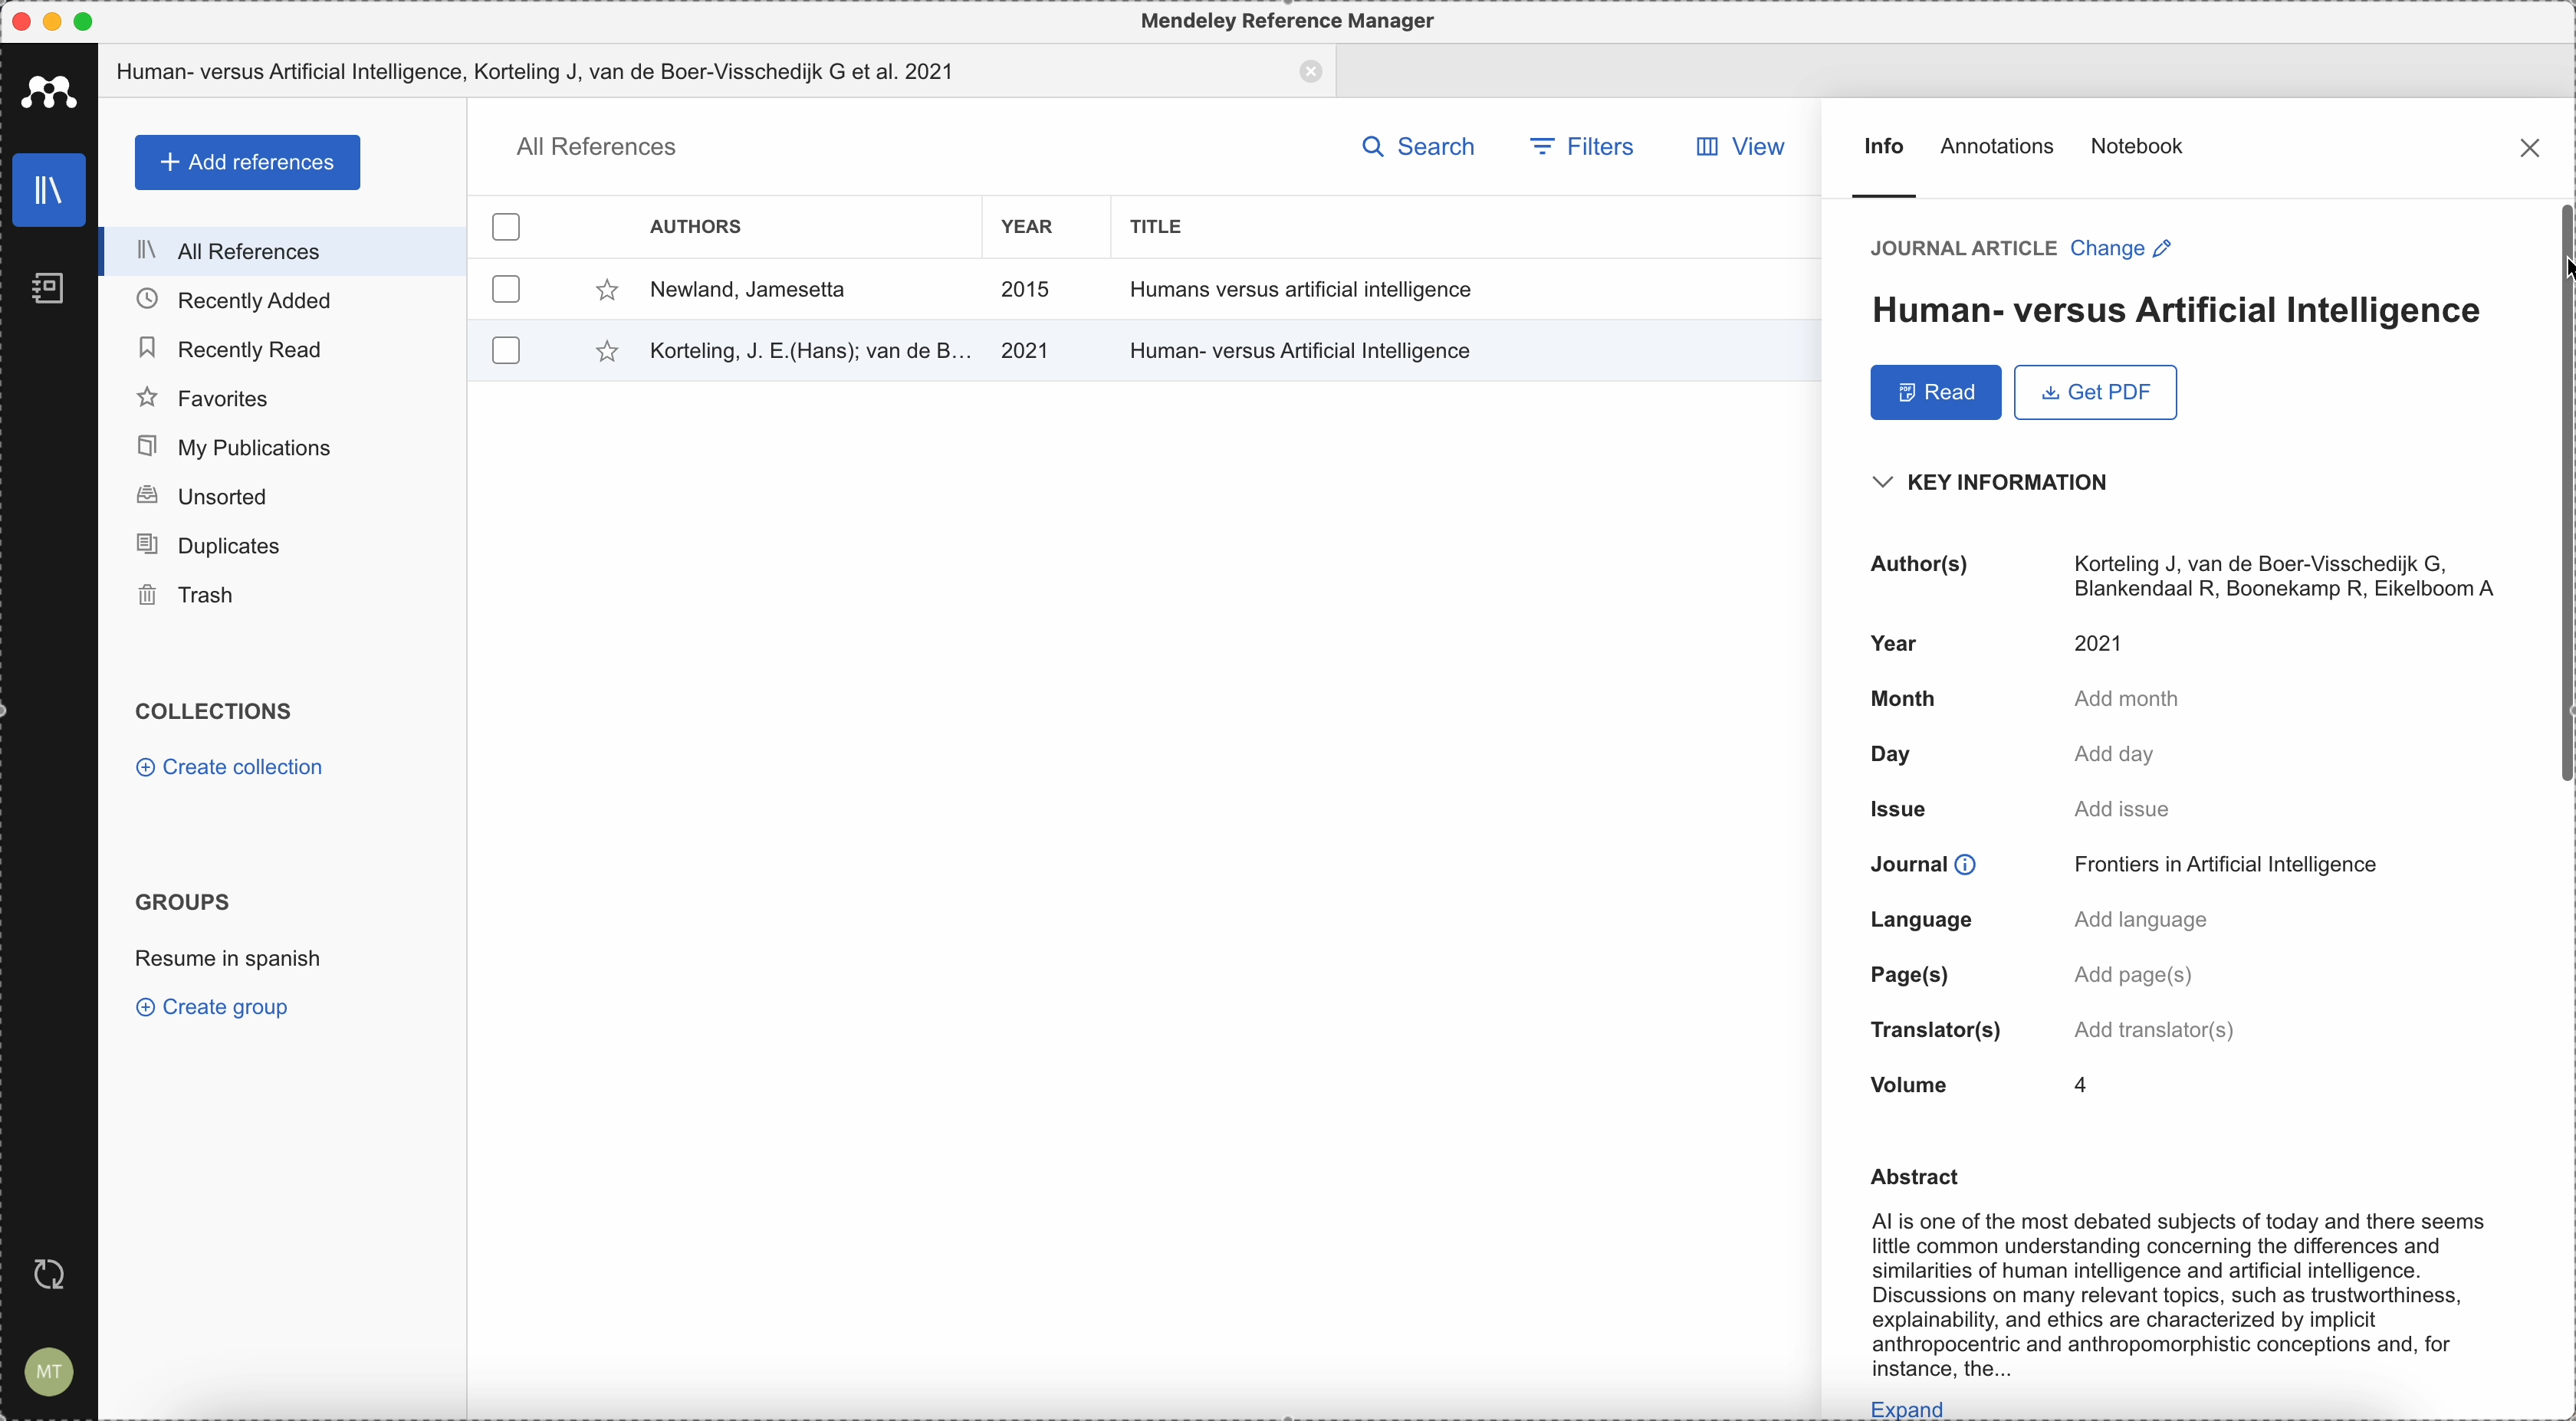 This screenshot has height=1421, width=2576. Describe the element at coordinates (718, 71) in the screenshot. I see `Human versus Artificial Intelligence, Korteling J; van de Boer-Vesschedjk et al. 2021` at that location.